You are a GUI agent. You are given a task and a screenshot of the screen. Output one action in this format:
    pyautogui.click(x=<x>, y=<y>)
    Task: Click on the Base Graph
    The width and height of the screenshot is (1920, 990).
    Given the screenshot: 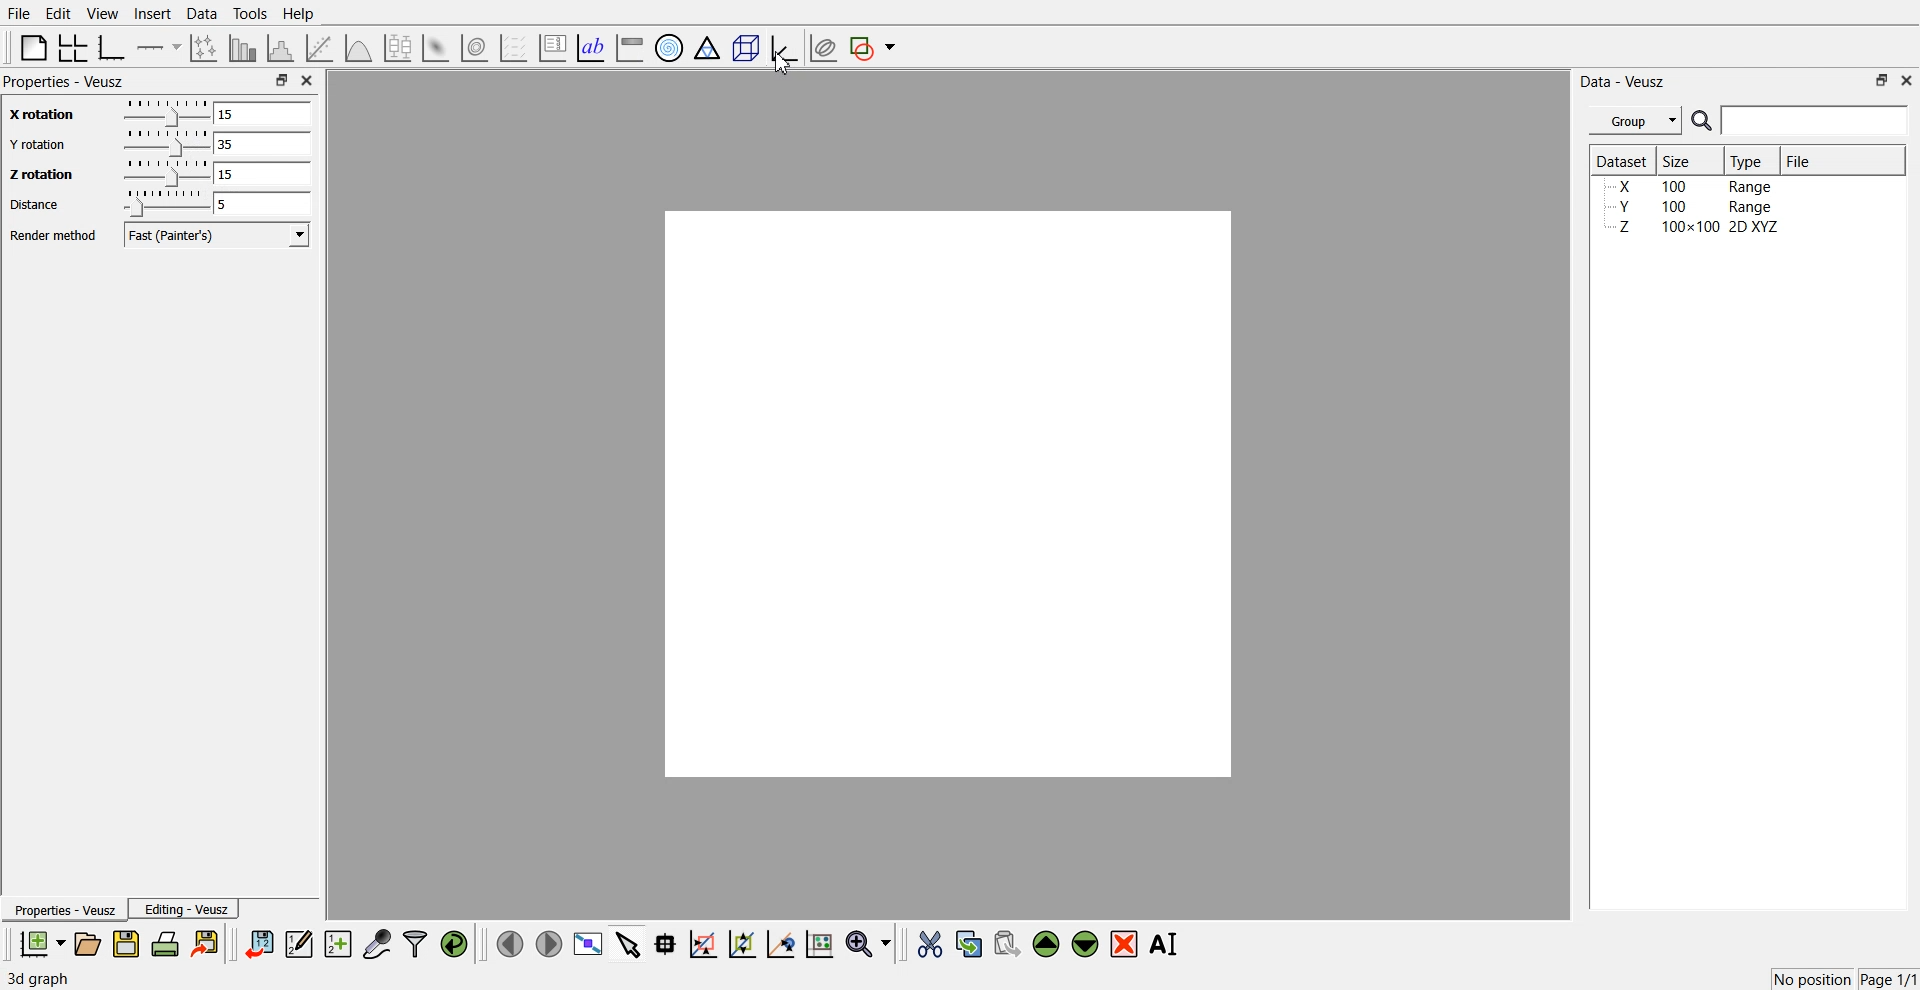 What is the action you would take?
    pyautogui.click(x=112, y=48)
    